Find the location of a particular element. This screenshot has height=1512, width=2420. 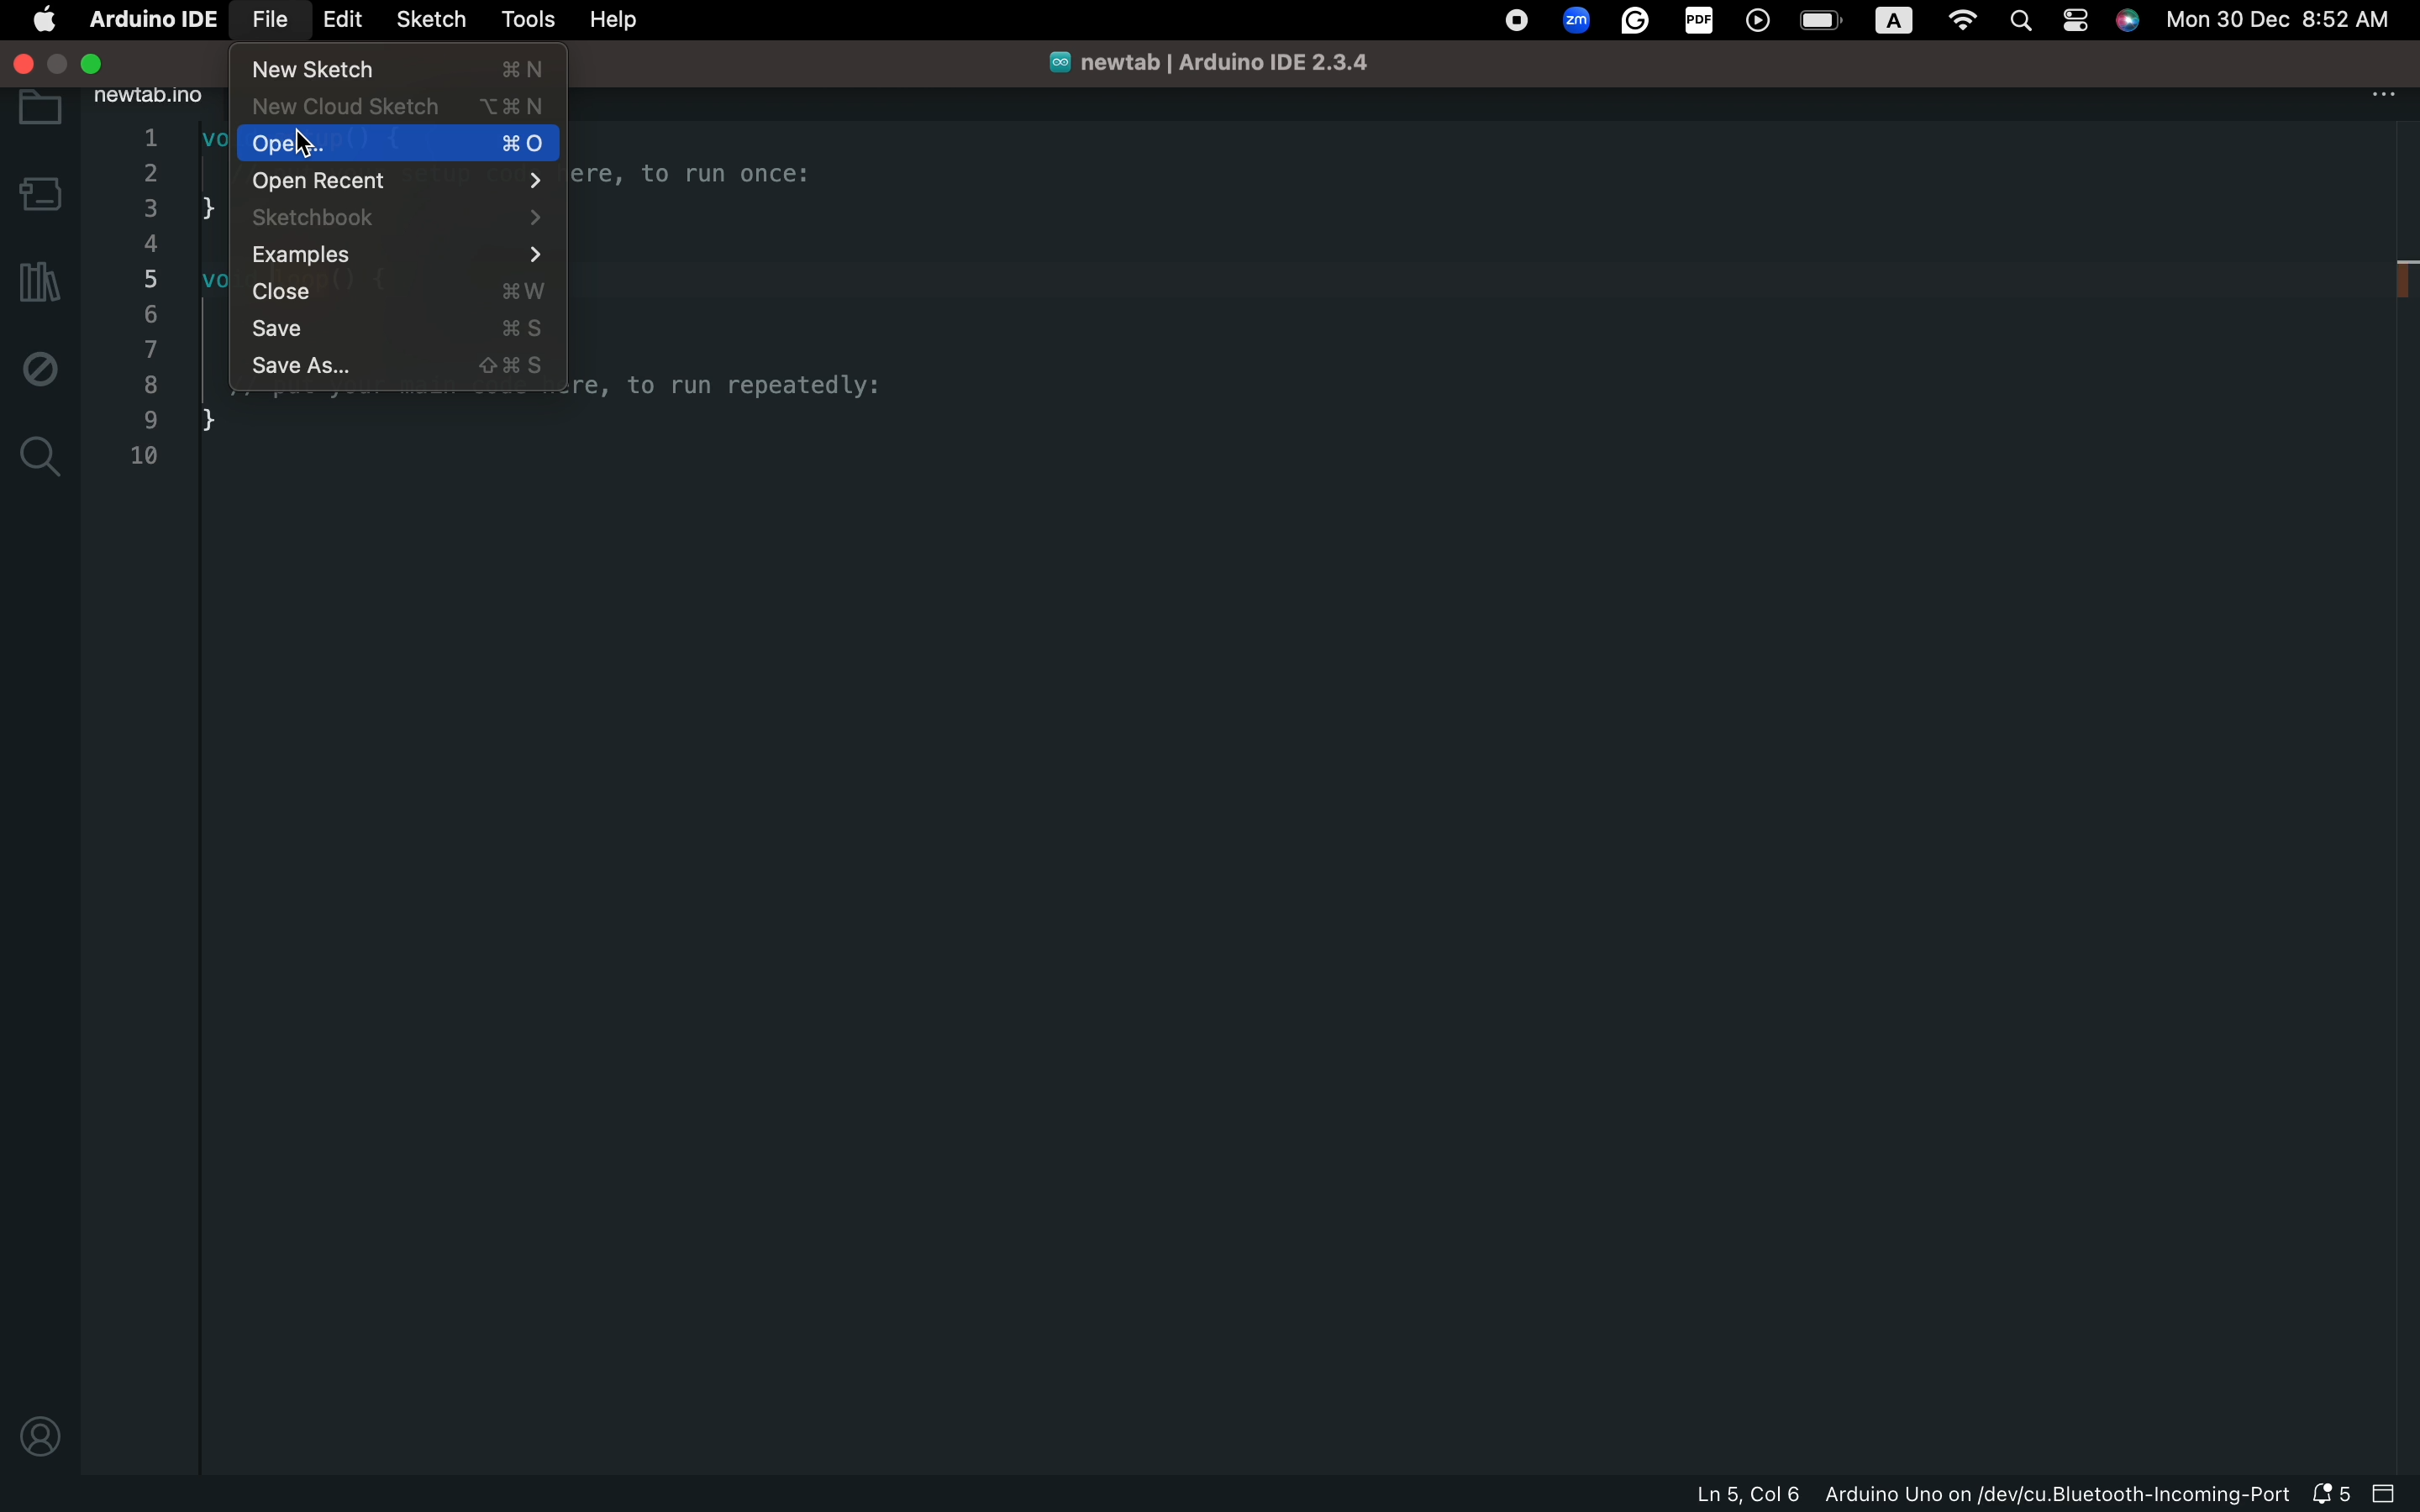

siri is located at coordinates (2132, 22).